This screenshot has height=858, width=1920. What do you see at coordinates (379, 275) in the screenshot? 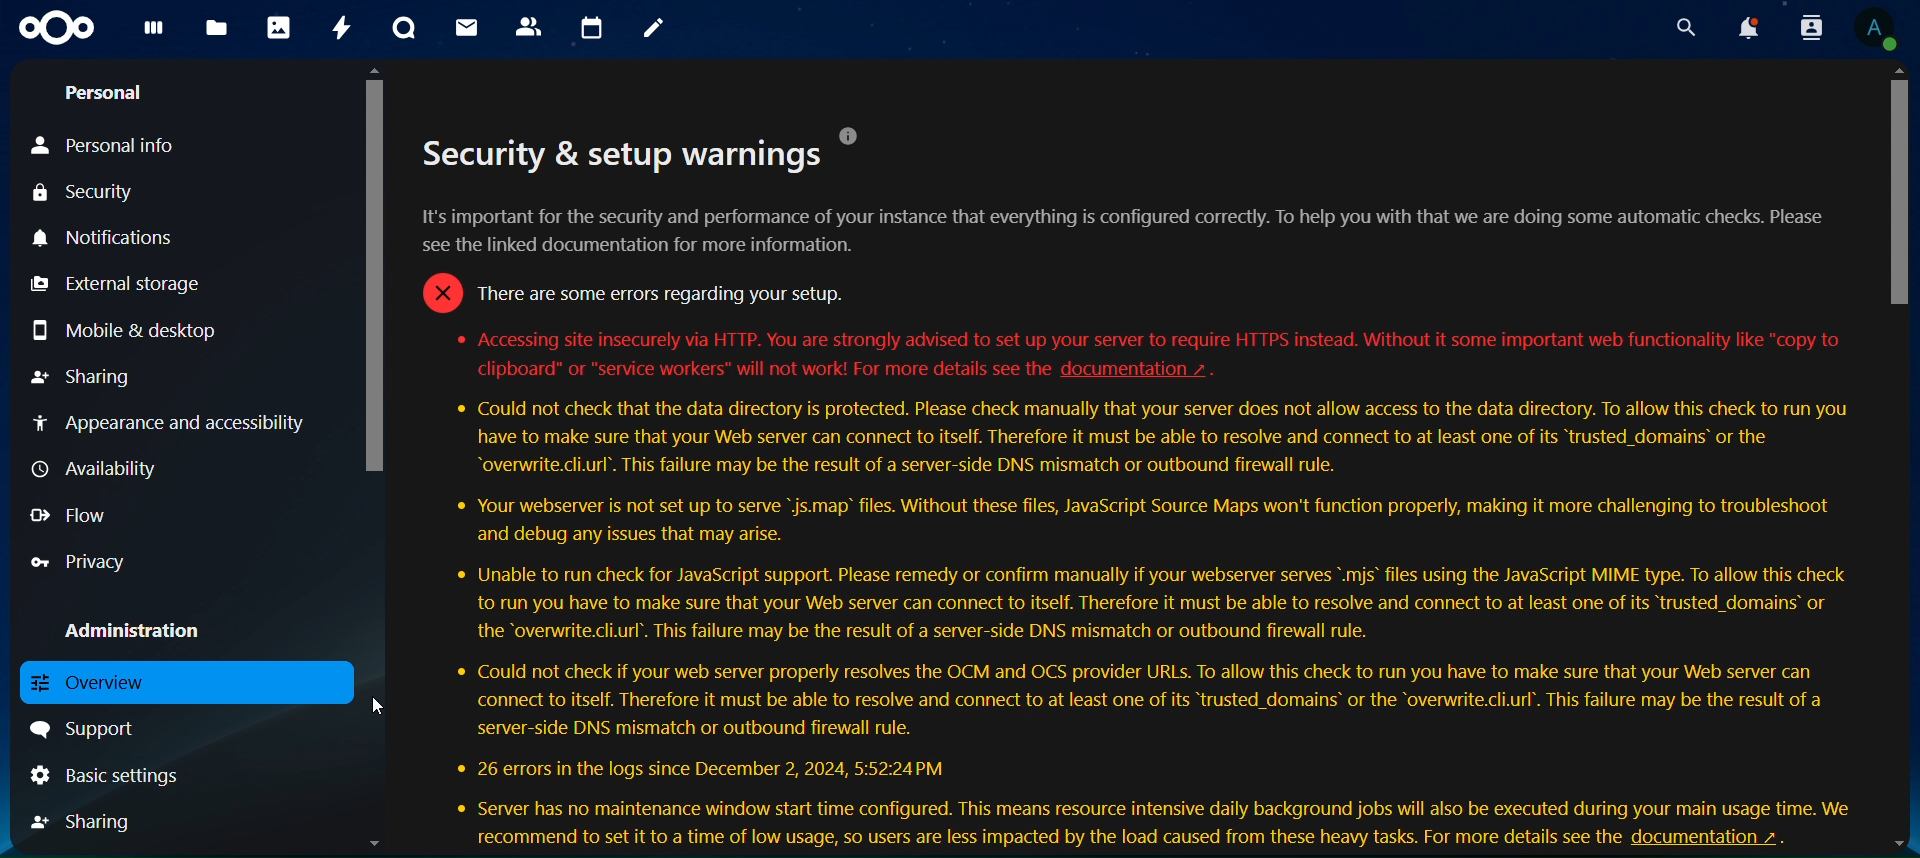
I see `scrollbar` at bounding box center [379, 275].